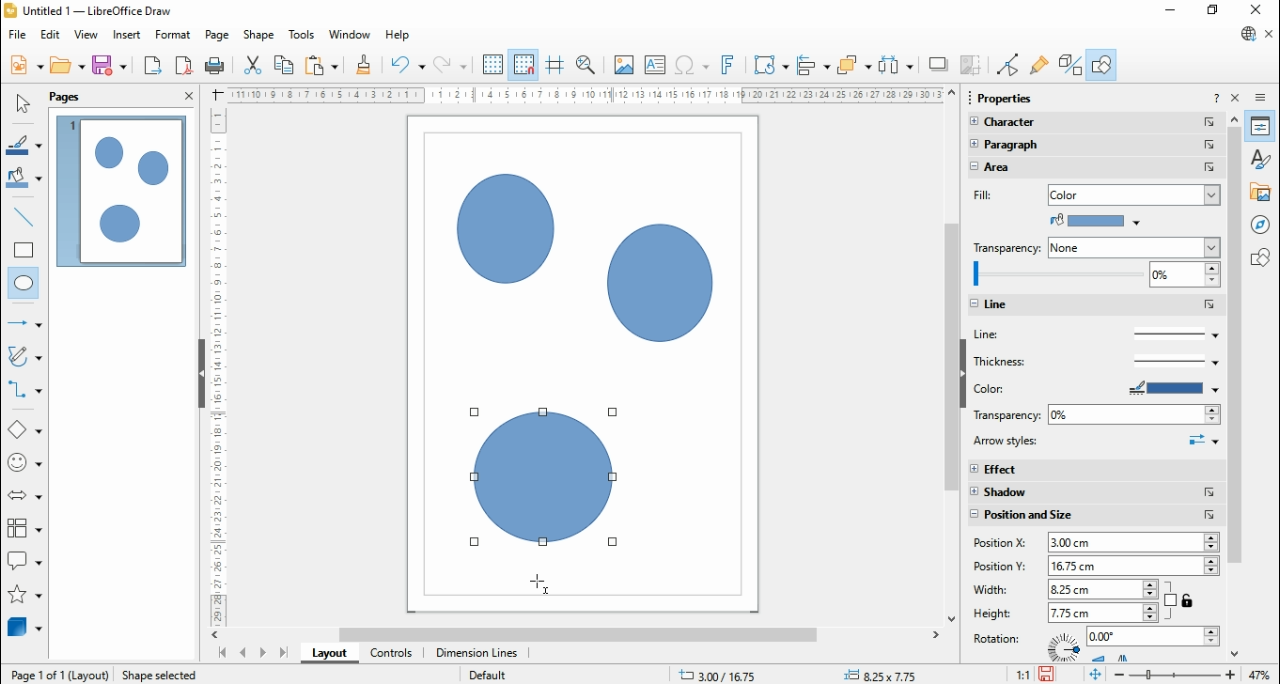 The image size is (1280, 684). What do you see at coordinates (1133, 248) in the screenshot?
I see `none` at bounding box center [1133, 248].